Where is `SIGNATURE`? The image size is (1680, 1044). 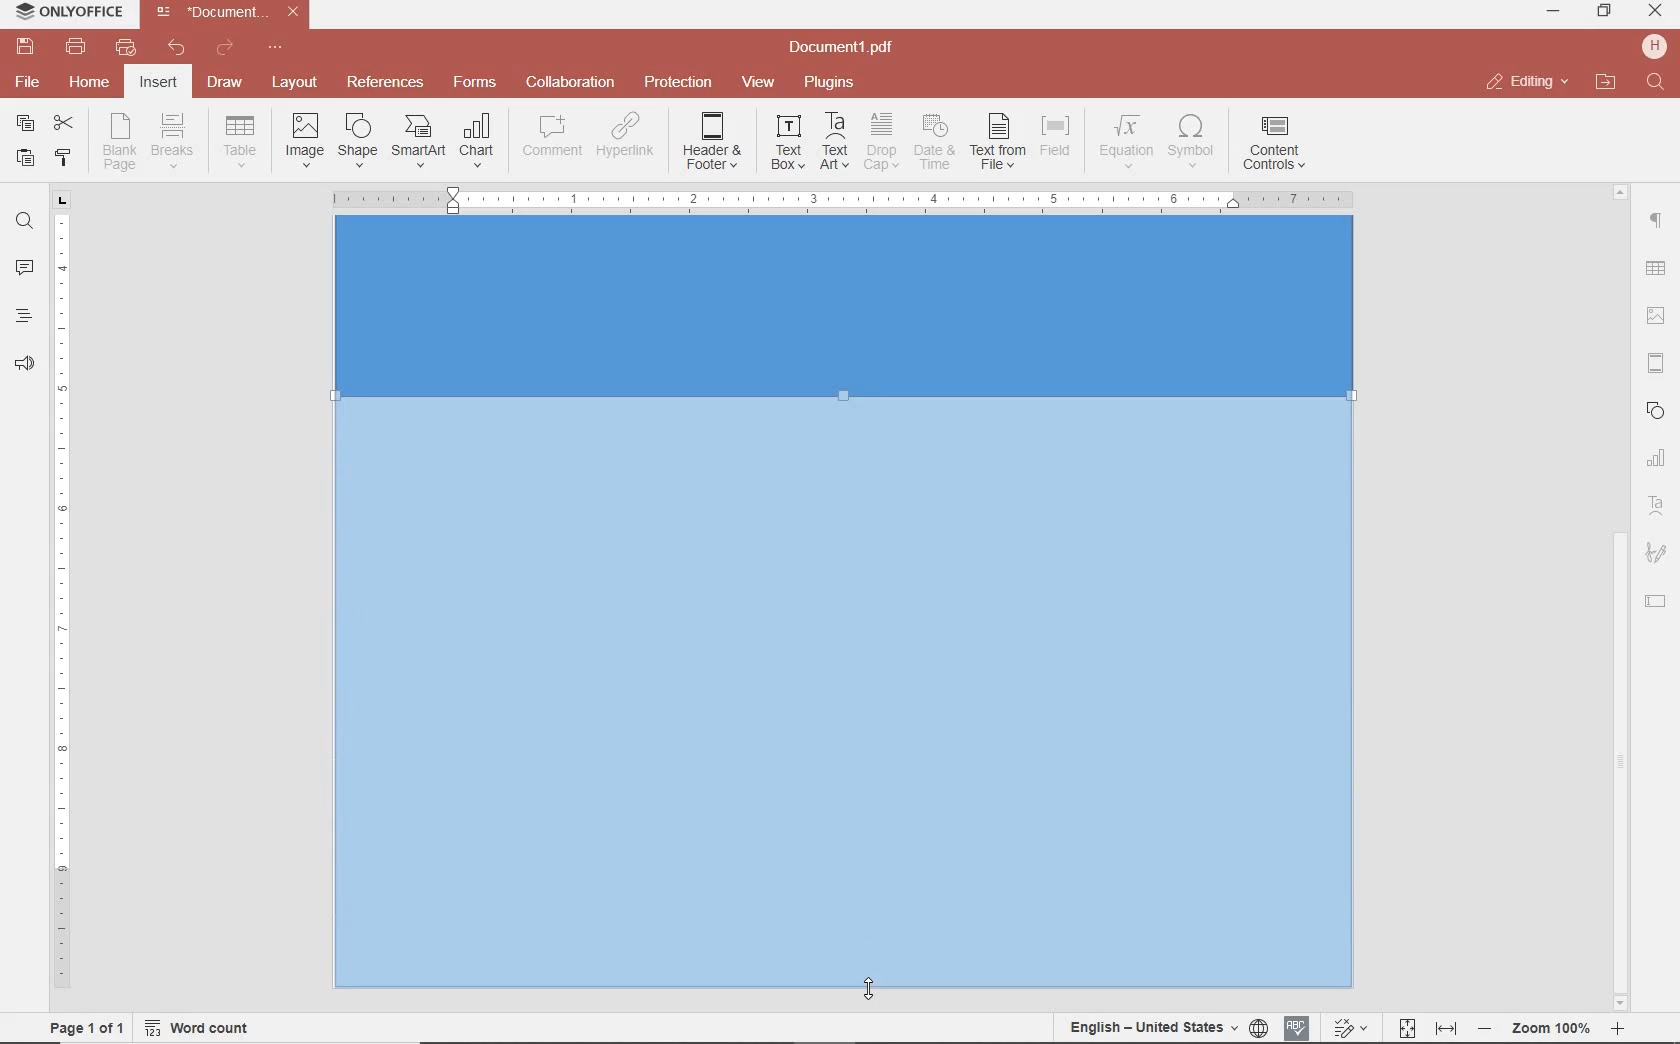
SIGNATURE is located at coordinates (1656, 554).